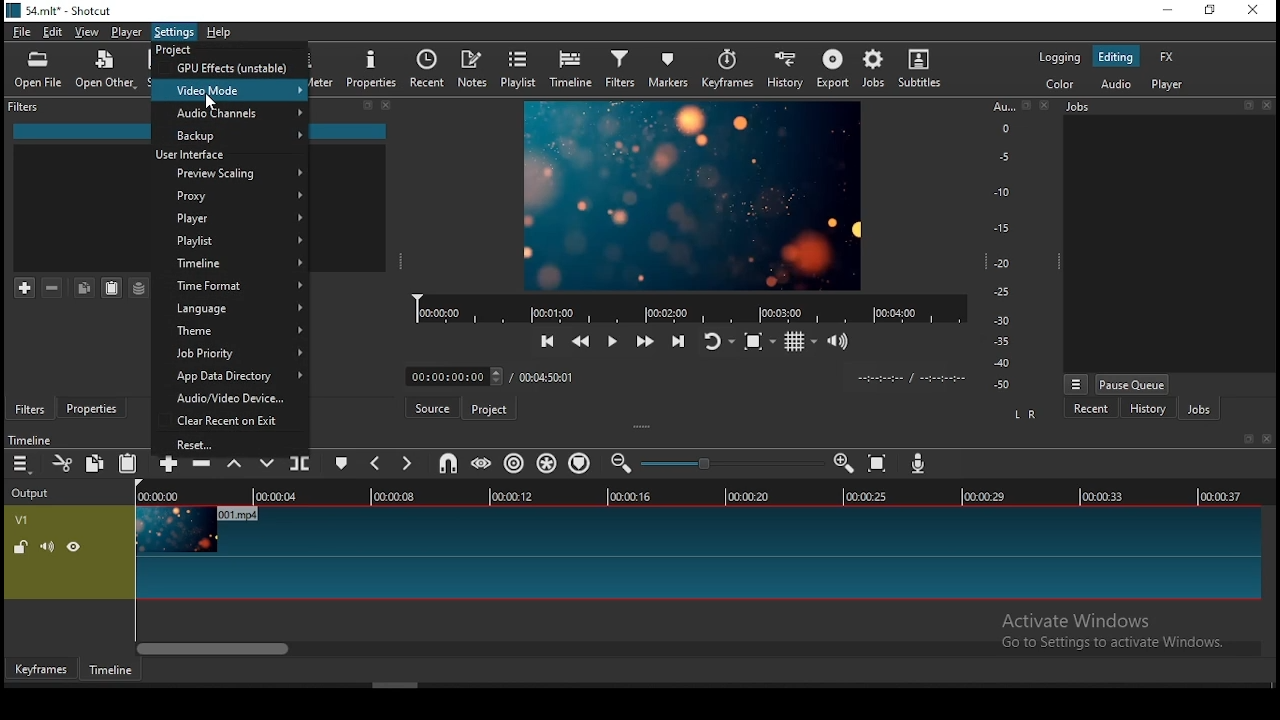 This screenshot has width=1280, height=720. What do you see at coordinates (172, 50) in the screenshot?
I see `project` at bounding box center [172, 50].